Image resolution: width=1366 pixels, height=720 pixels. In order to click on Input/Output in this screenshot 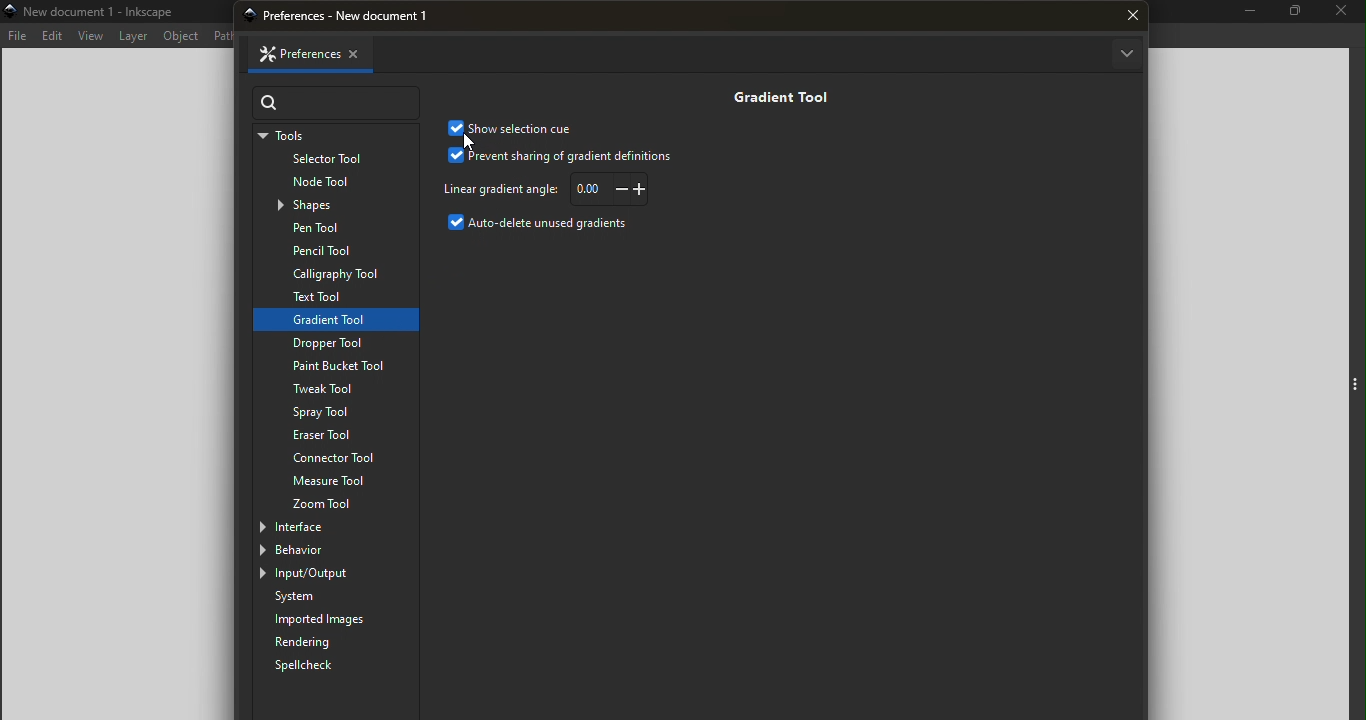, I will do `click(325, 574)`.